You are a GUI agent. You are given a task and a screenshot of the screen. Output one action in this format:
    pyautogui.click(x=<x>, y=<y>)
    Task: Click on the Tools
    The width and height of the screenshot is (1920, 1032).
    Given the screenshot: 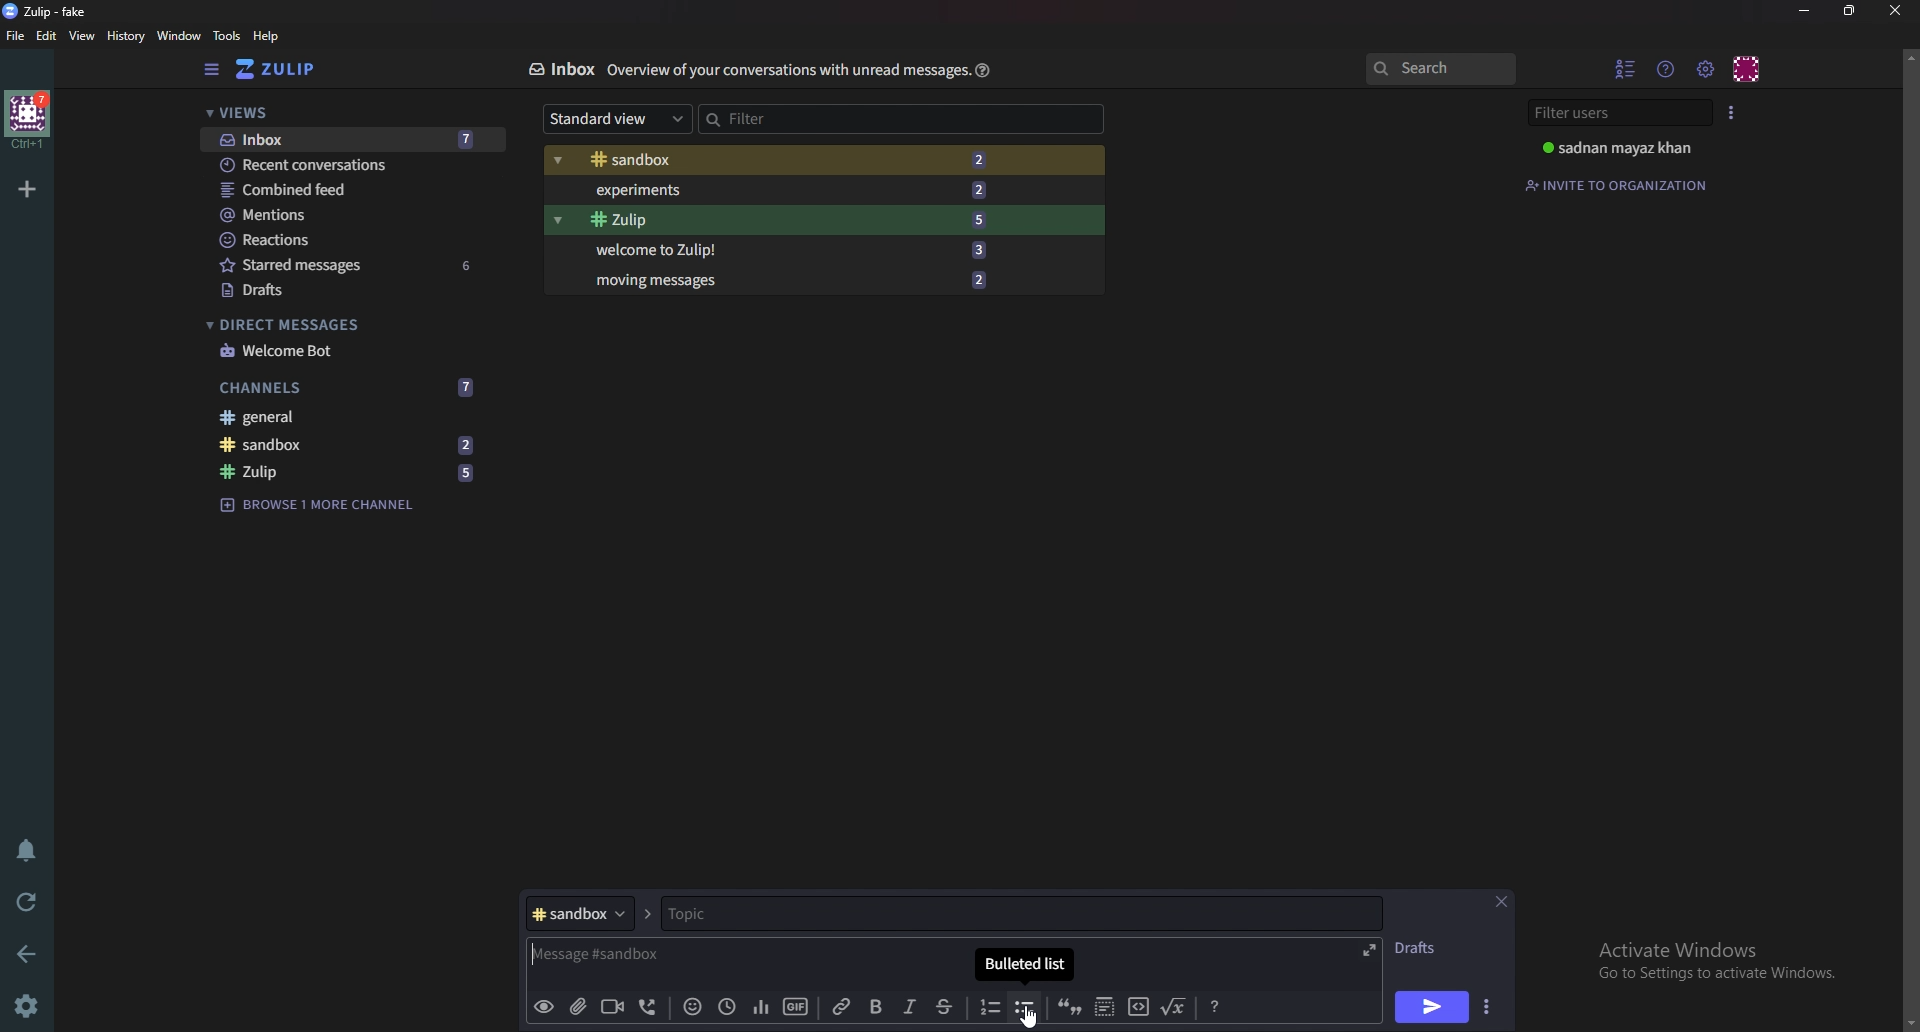 What is the action you would take?
    pyautogui.click(x=227, y=35)
    